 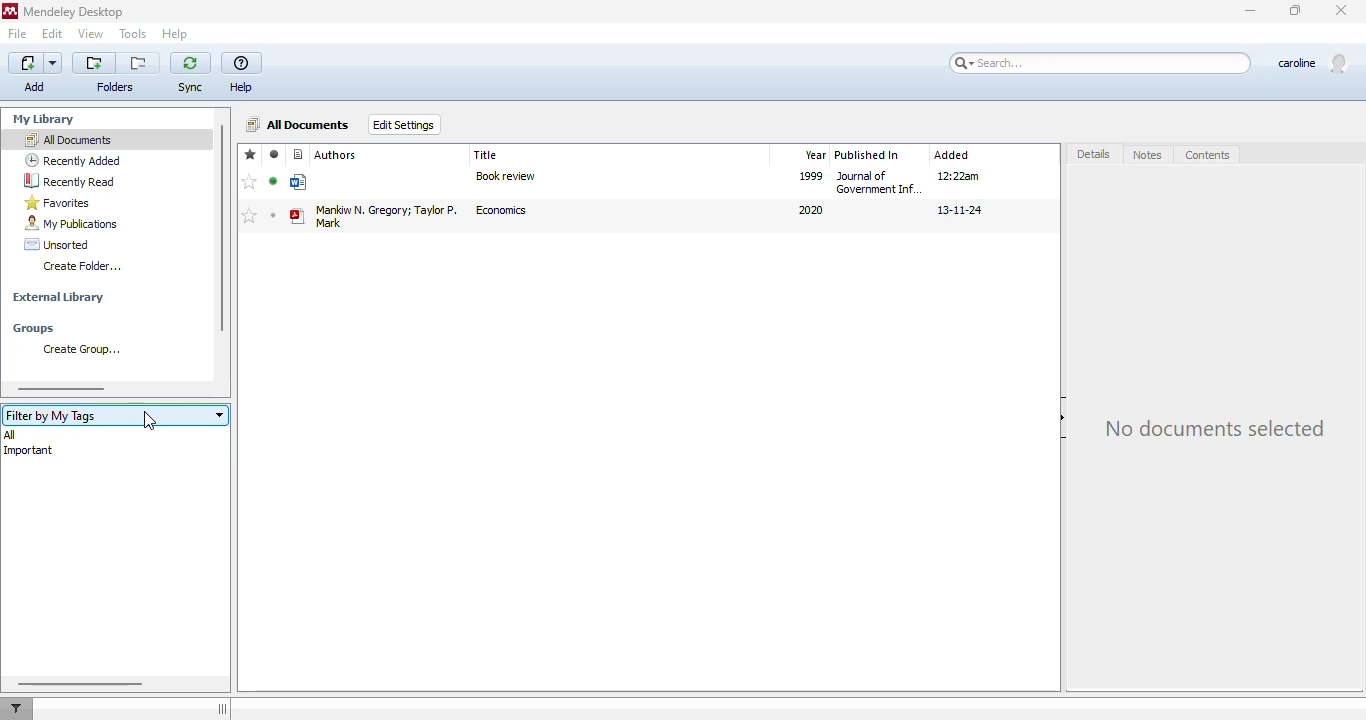 I want to click on details, so click(x=1095, y=153).